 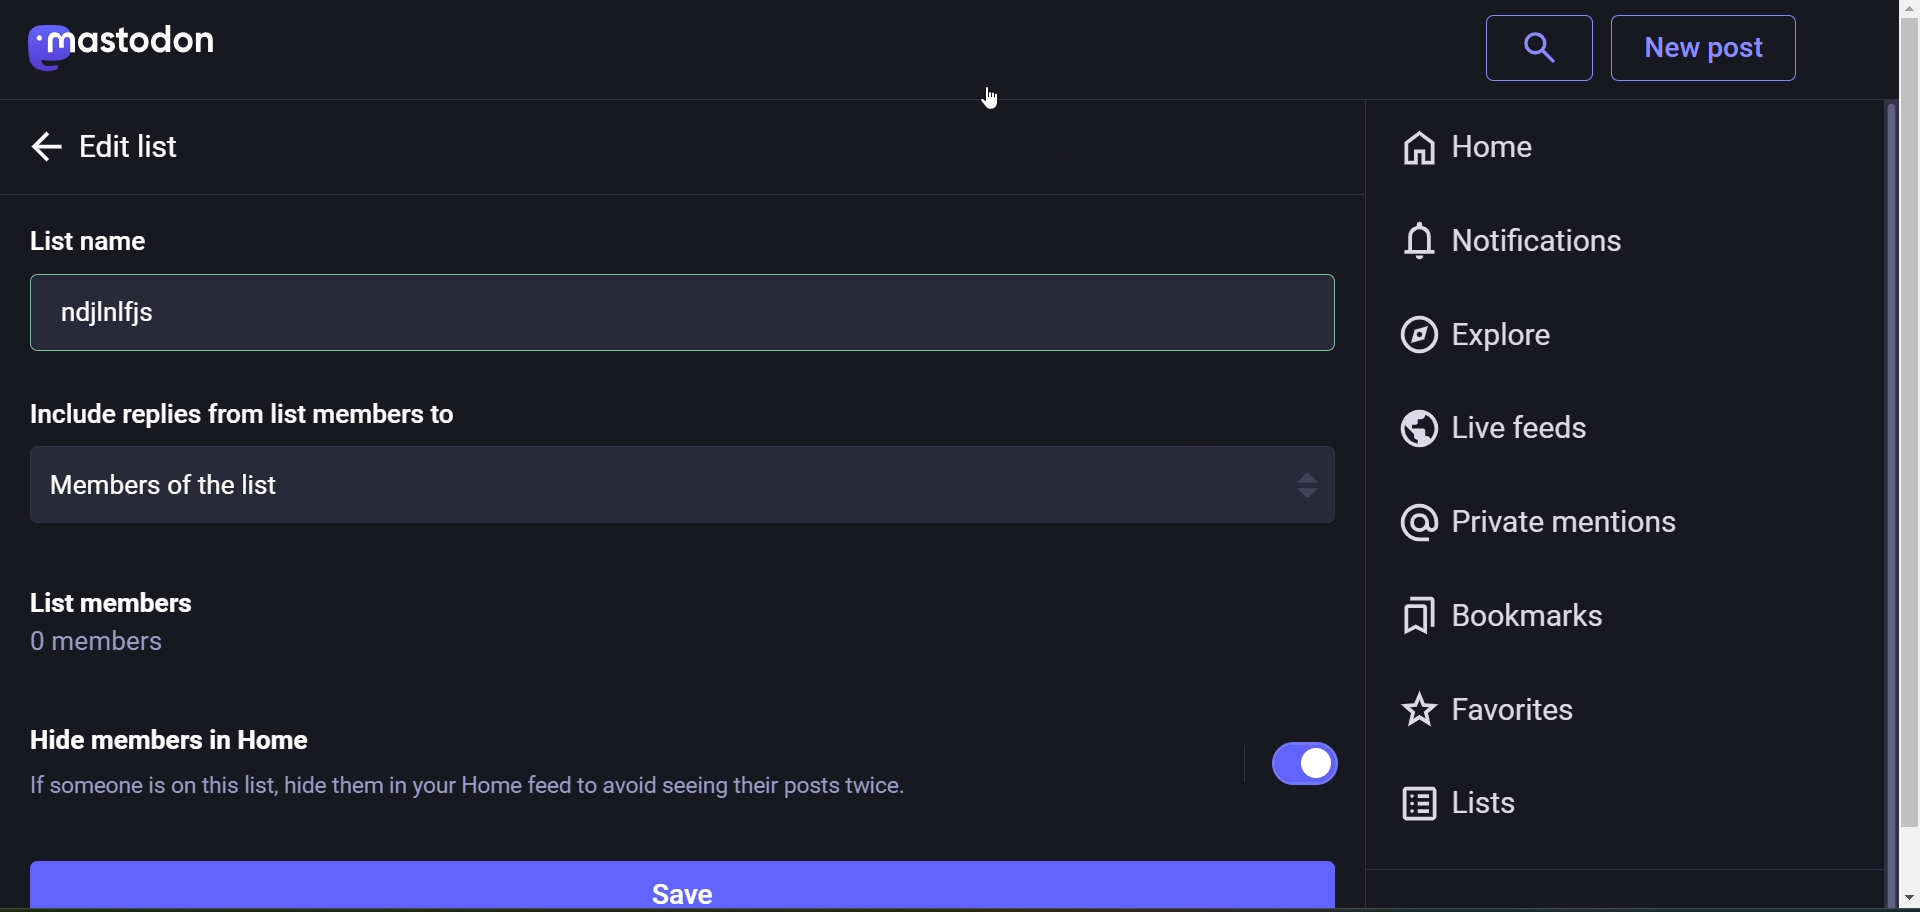 I want to click on search bar, so click(x=1528, y=51).